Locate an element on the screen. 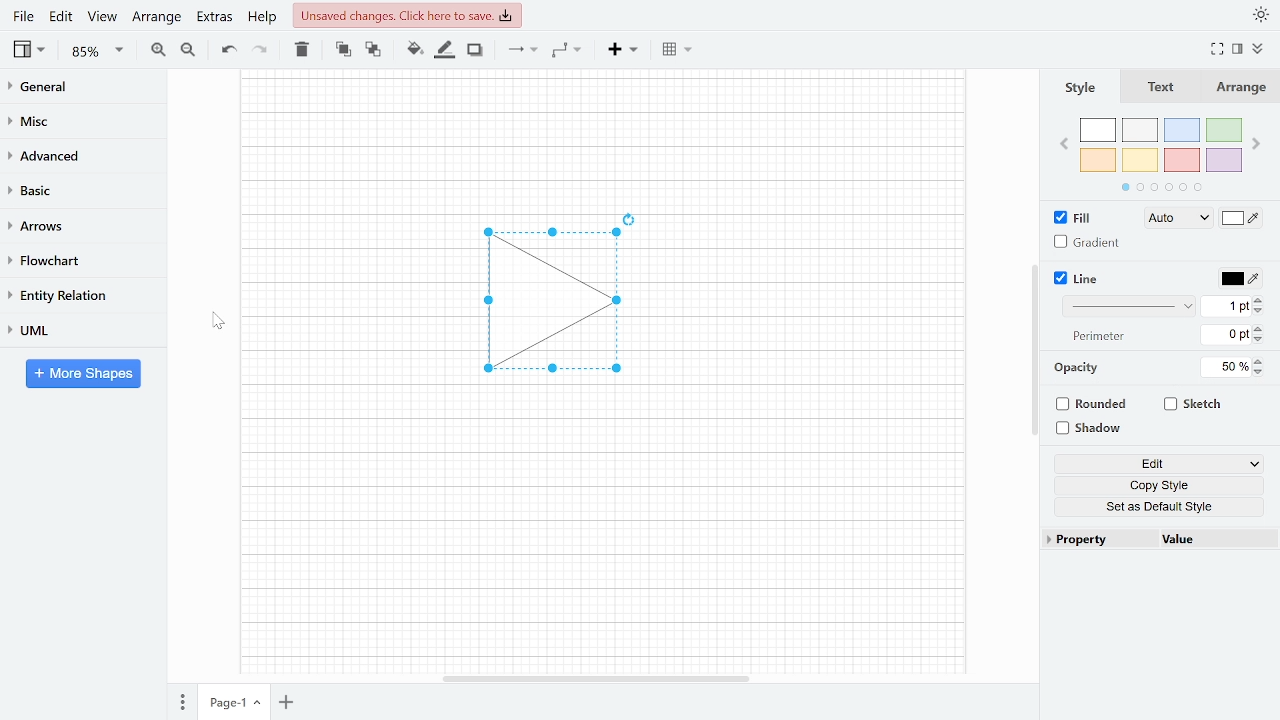 The height and width of the screenshot is (720, 1280). yellow is located at coordinates (1141, 159).